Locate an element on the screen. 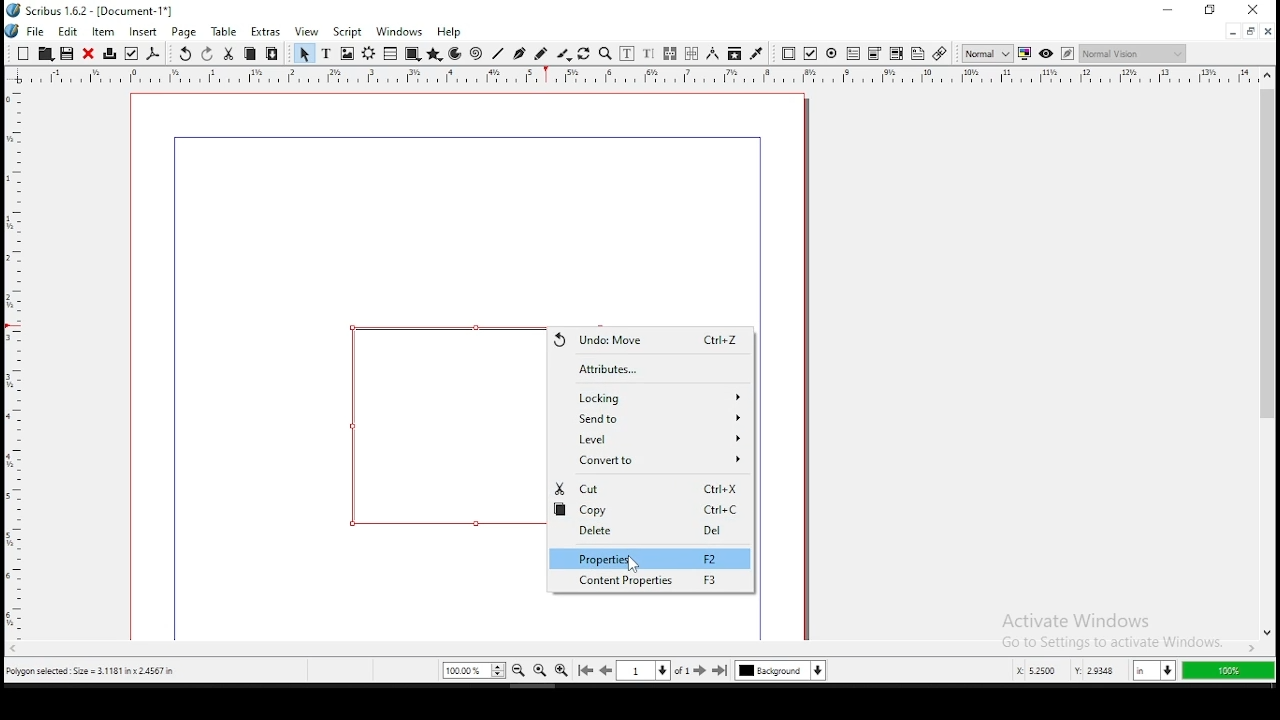  printer is located at coordinates (109, 54).